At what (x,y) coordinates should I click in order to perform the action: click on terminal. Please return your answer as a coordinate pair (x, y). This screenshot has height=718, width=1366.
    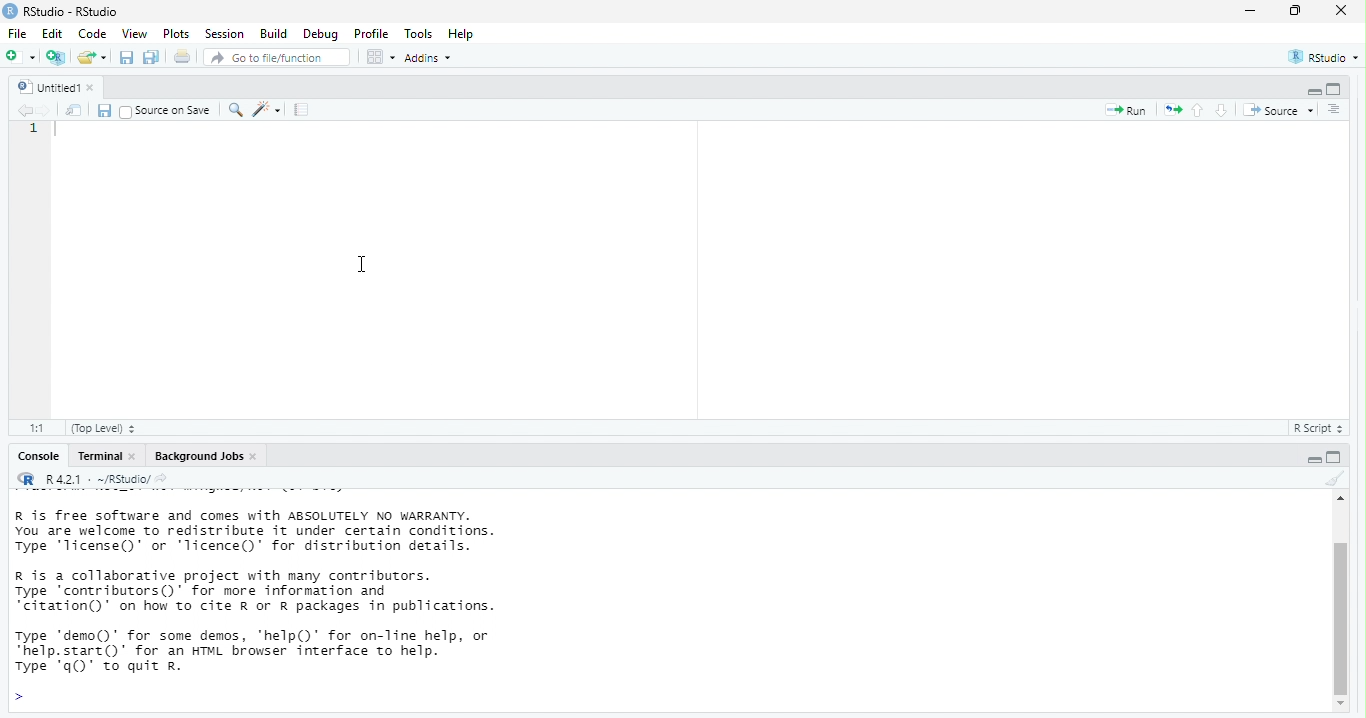
    Looking at the image, I should click on (98, 456).